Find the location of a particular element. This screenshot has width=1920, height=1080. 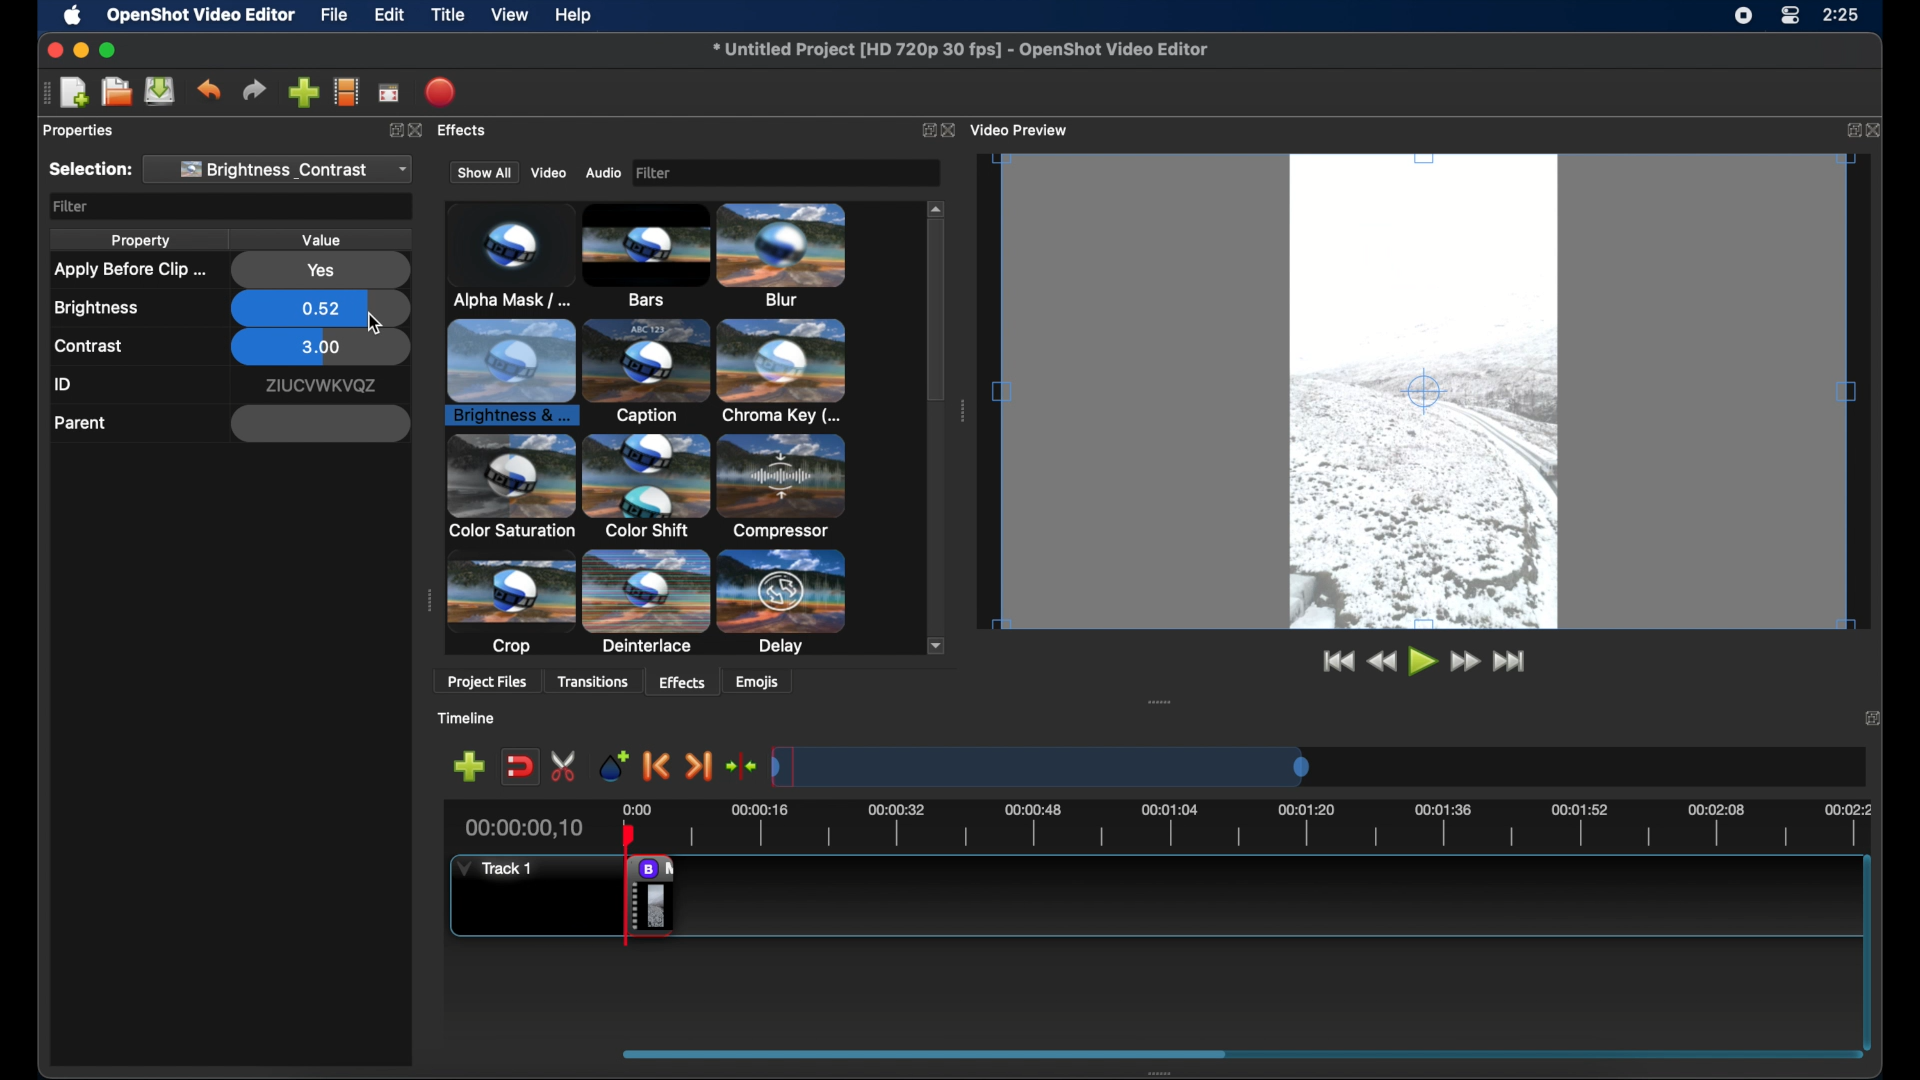

head is located at coordinates (632, 837).